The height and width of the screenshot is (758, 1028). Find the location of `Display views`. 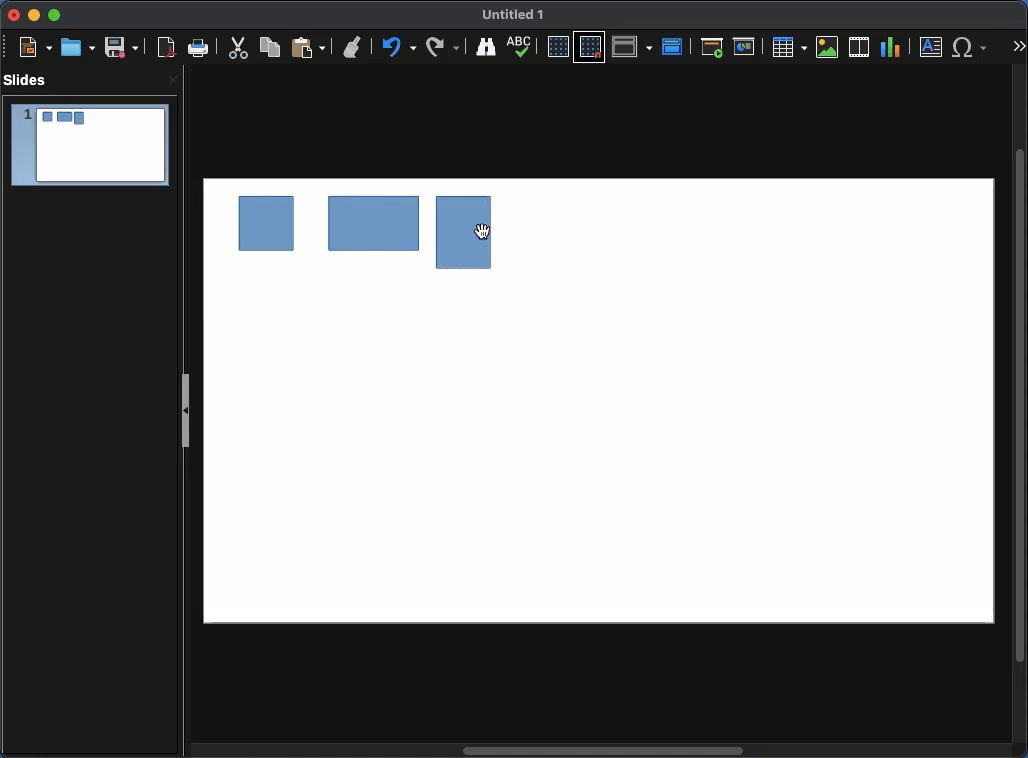

Display views is located at coordinates (632, 46).